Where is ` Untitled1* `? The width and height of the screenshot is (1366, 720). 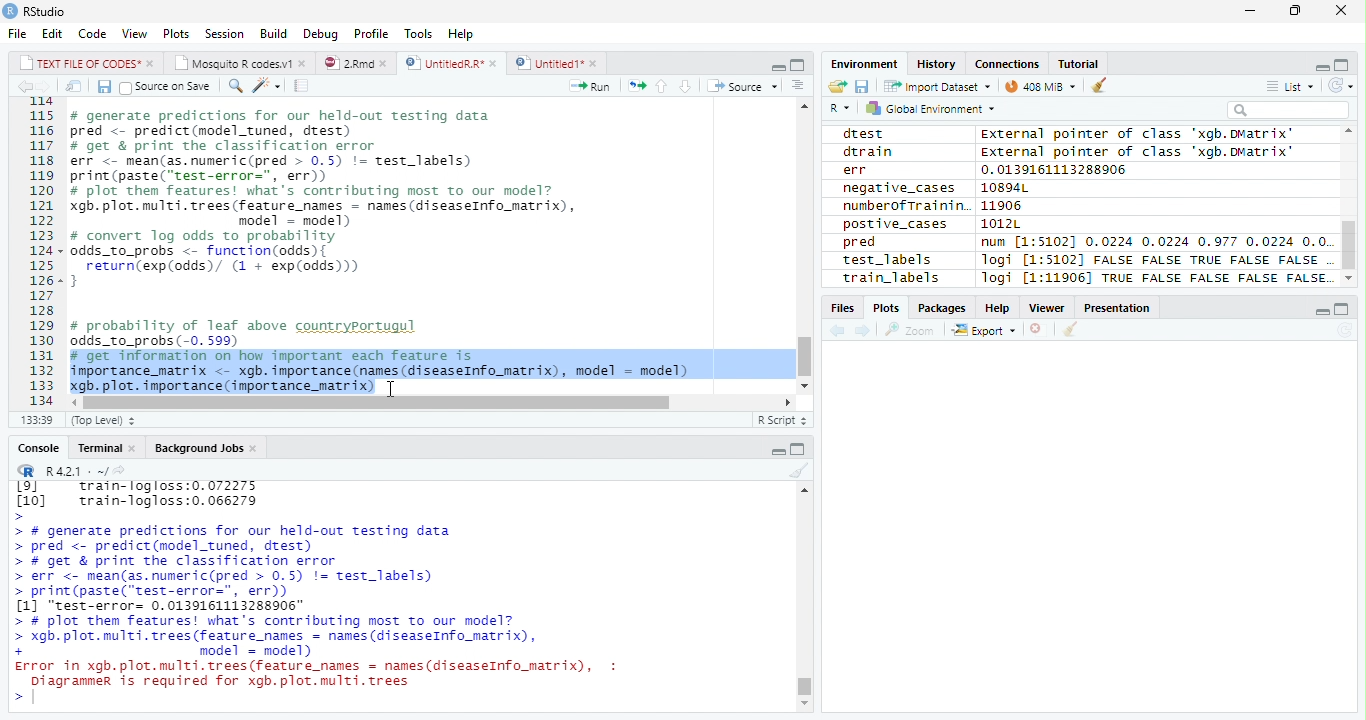  Untitled1*  is located at coordinates (557, 62).